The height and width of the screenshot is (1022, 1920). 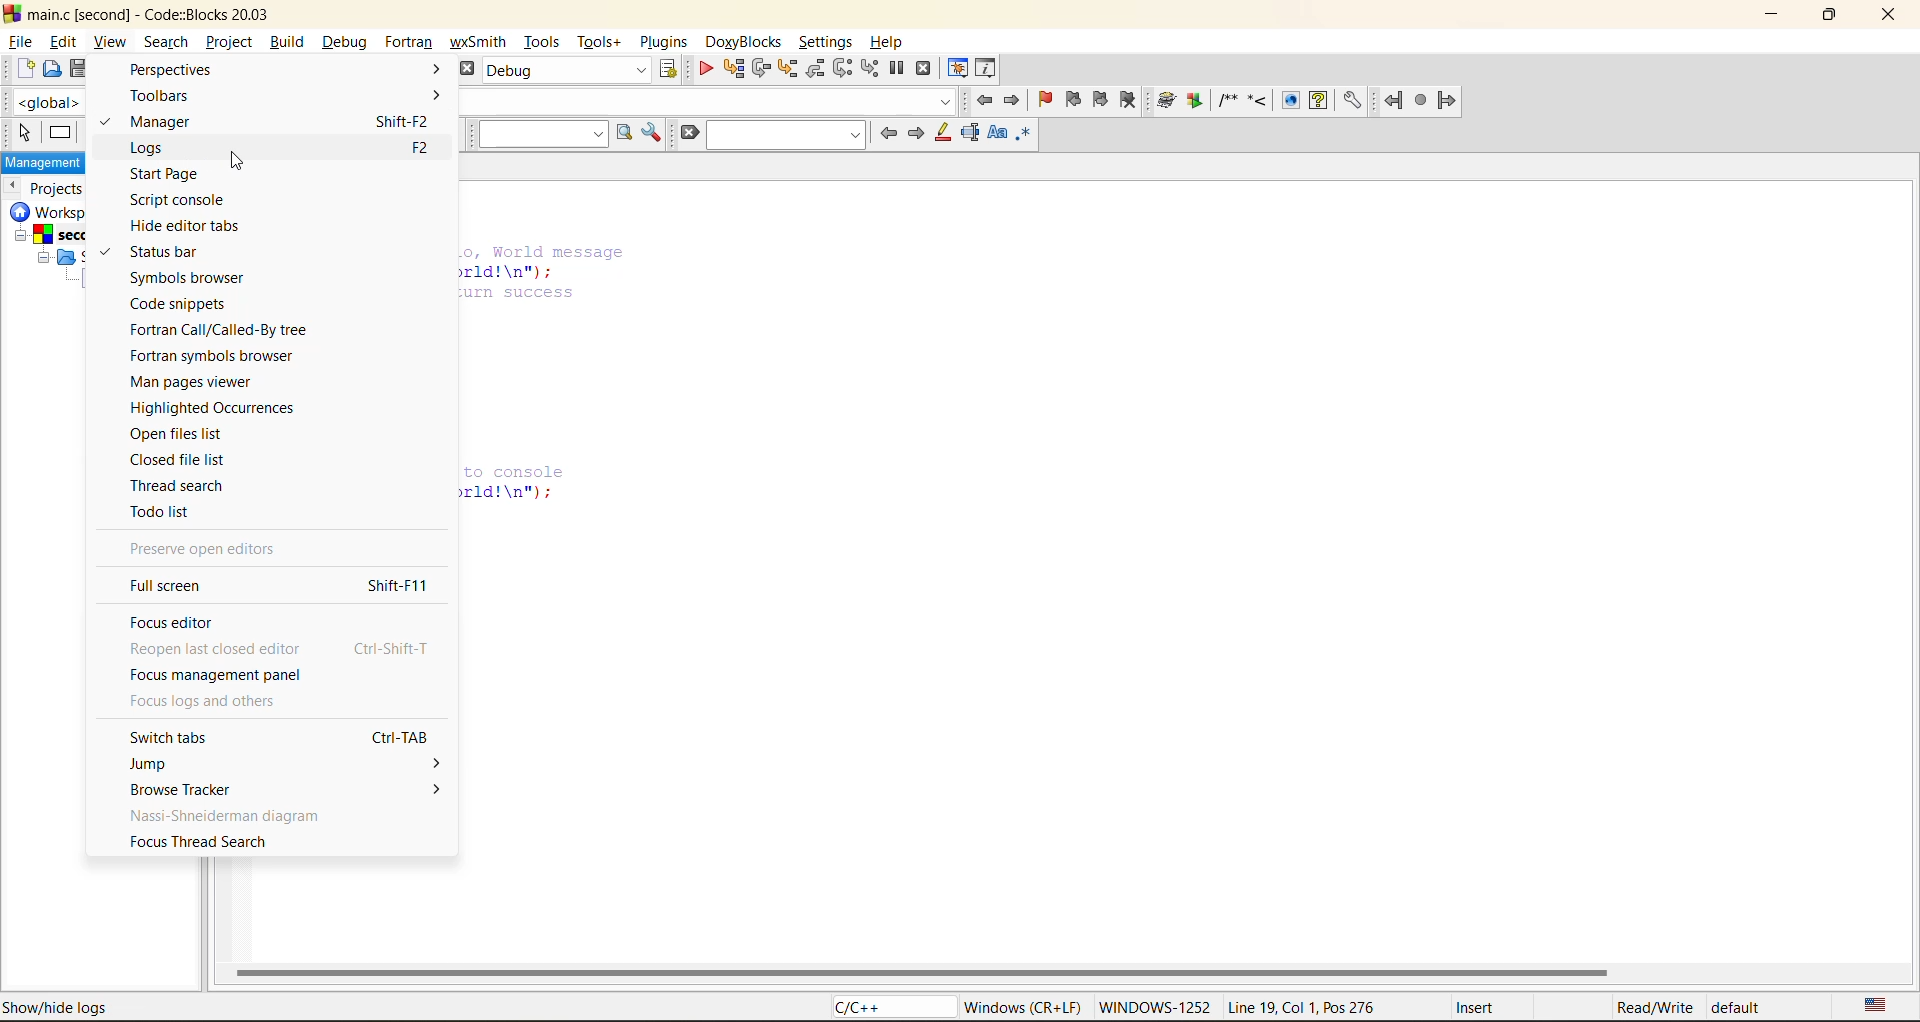 What do you see at coordinates (53, 103) in the screenshot?
I see `code completion  compiler` at bounding box center [53, 103].